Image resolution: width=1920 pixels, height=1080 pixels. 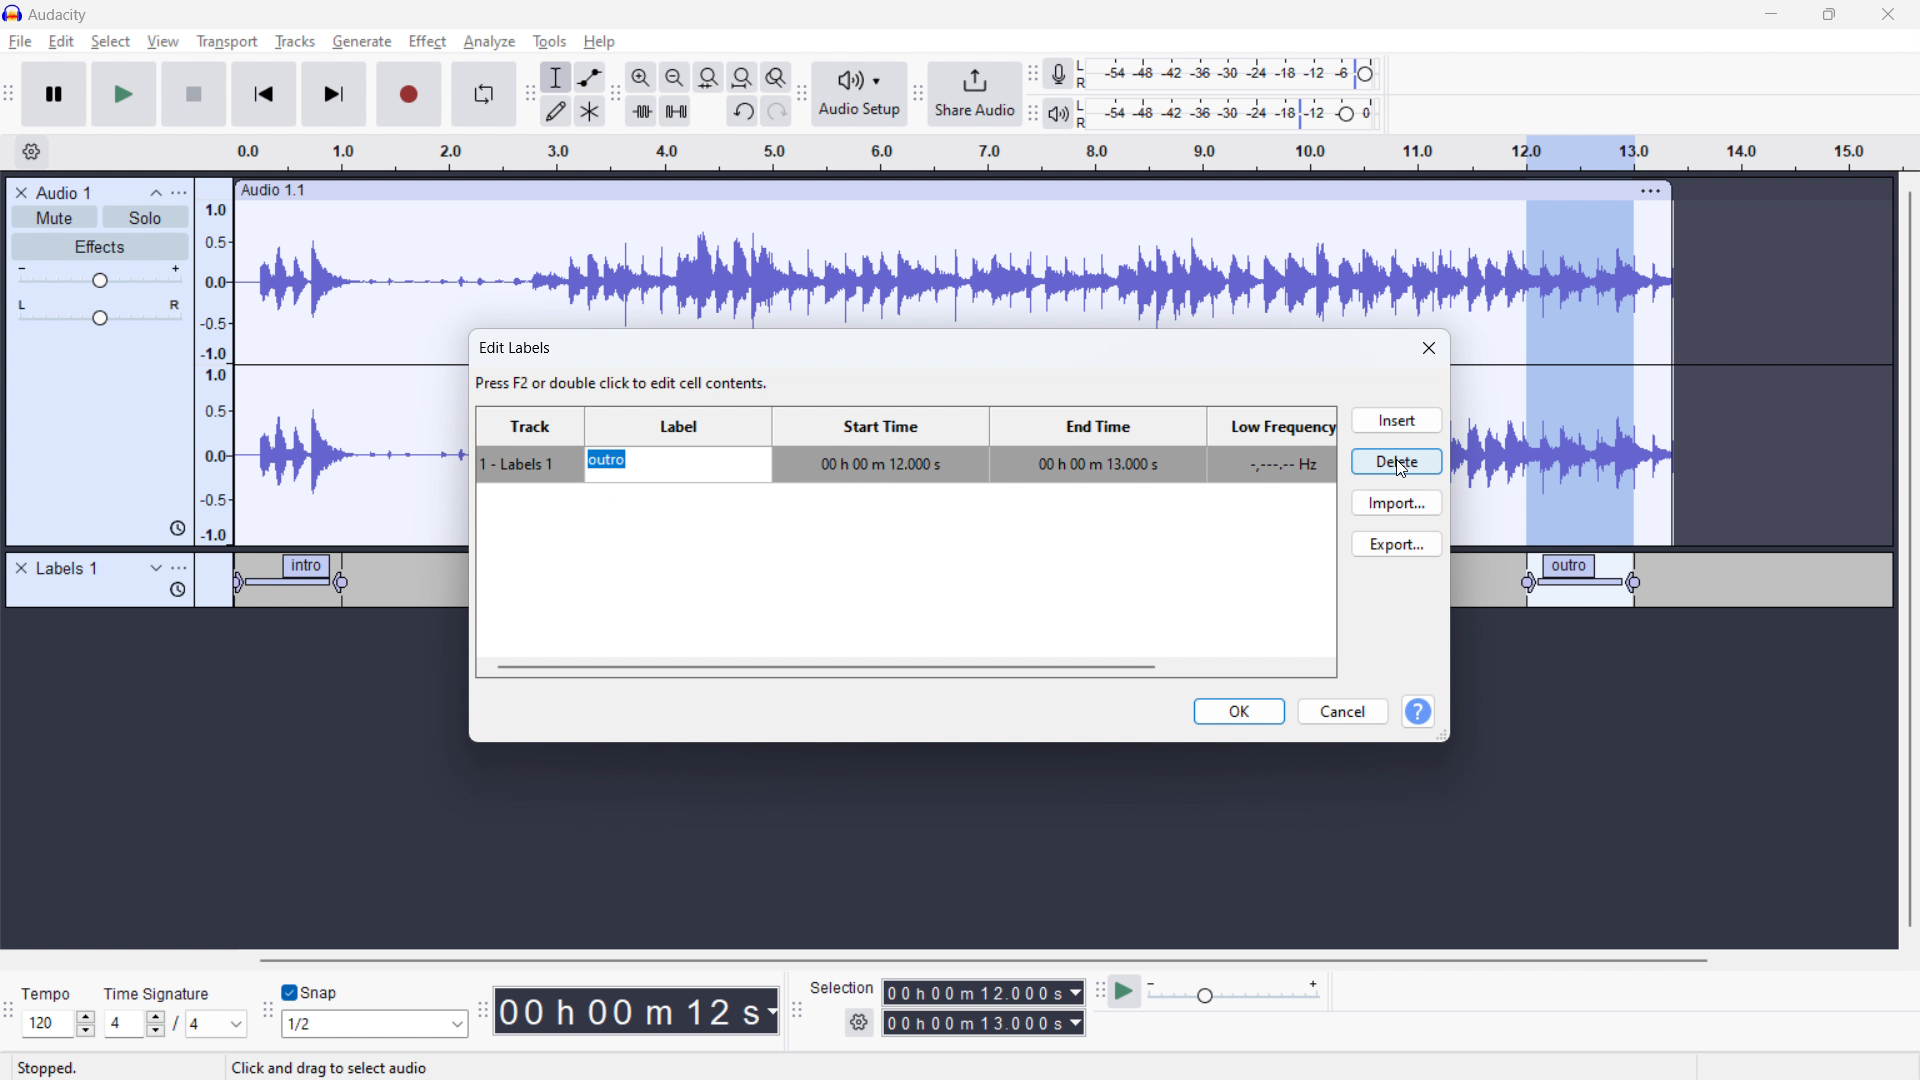 What do you see at coordinates (934, 191) in the screenshot?
I see `click to move` at bounding box center [934, 191].